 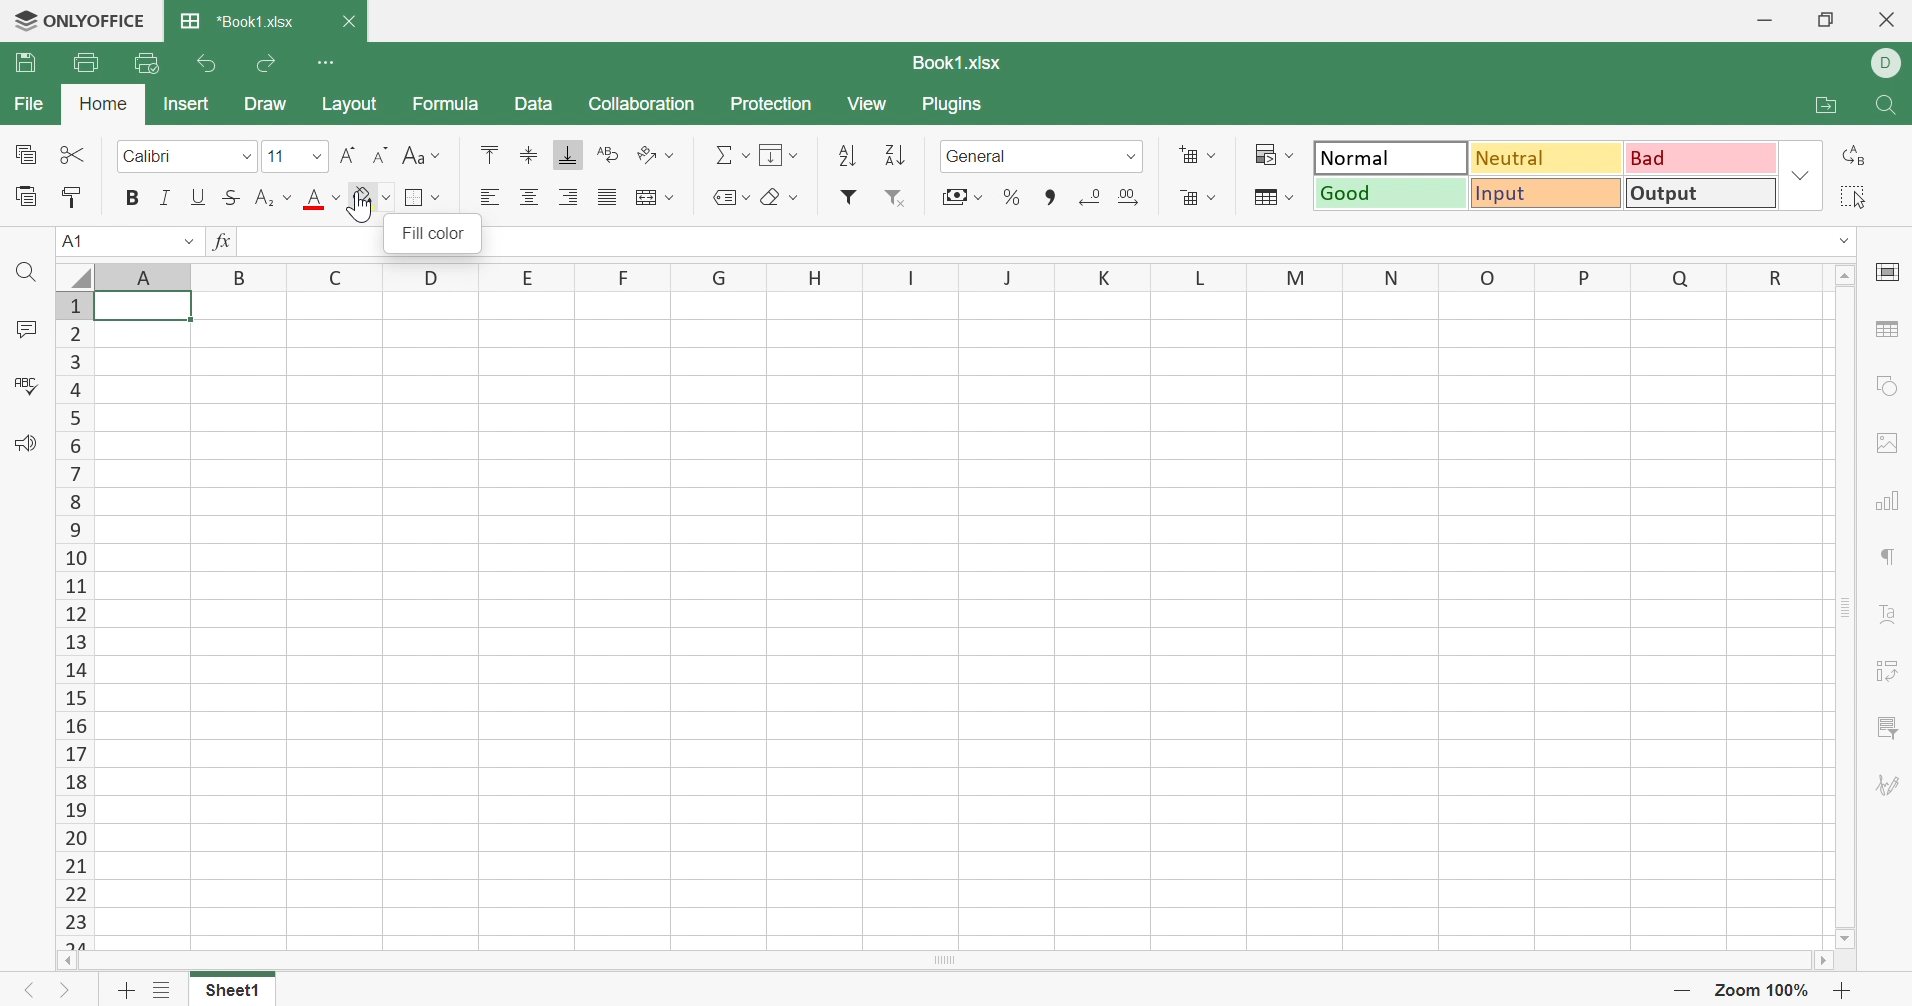 What do you see at coordinates (422, 153) in the screenshot?
I see `Change case` at bounding box center [422, 153].